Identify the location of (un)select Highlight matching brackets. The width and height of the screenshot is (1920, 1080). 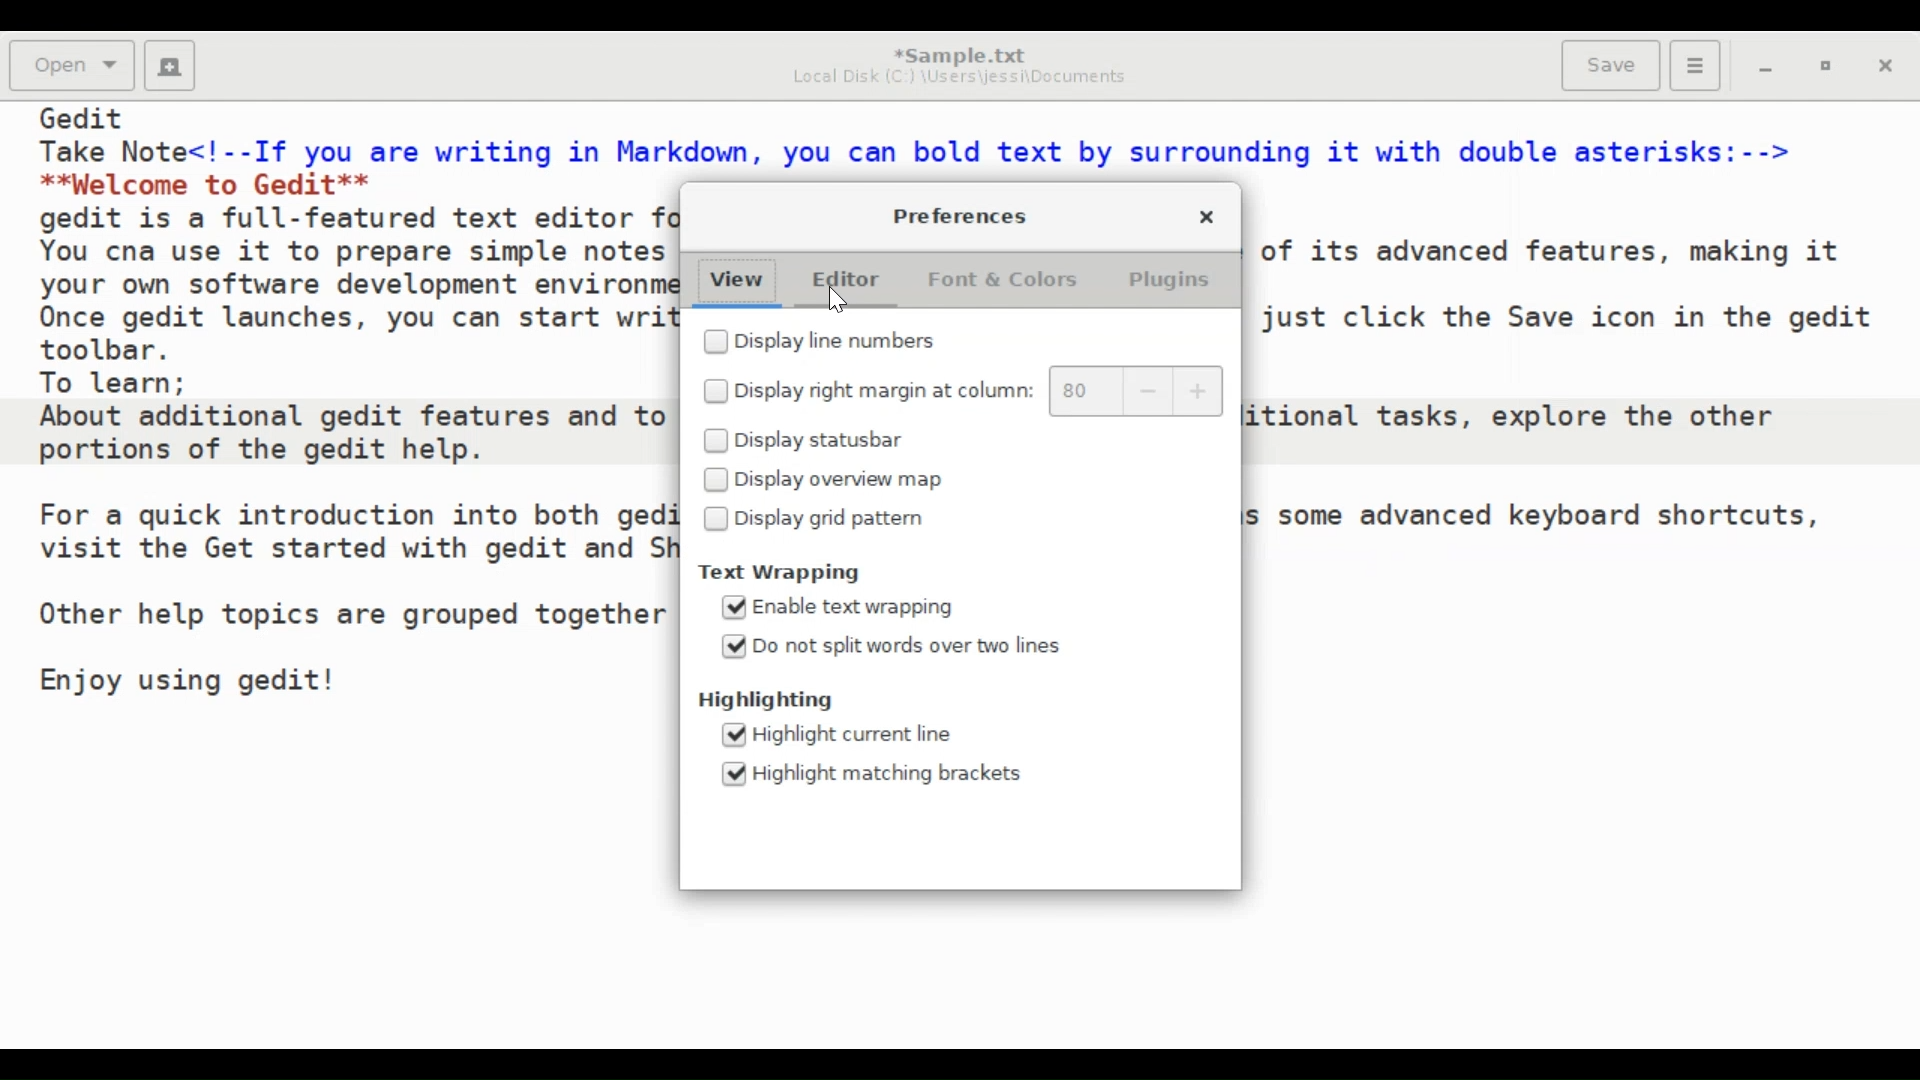
(874, 774).